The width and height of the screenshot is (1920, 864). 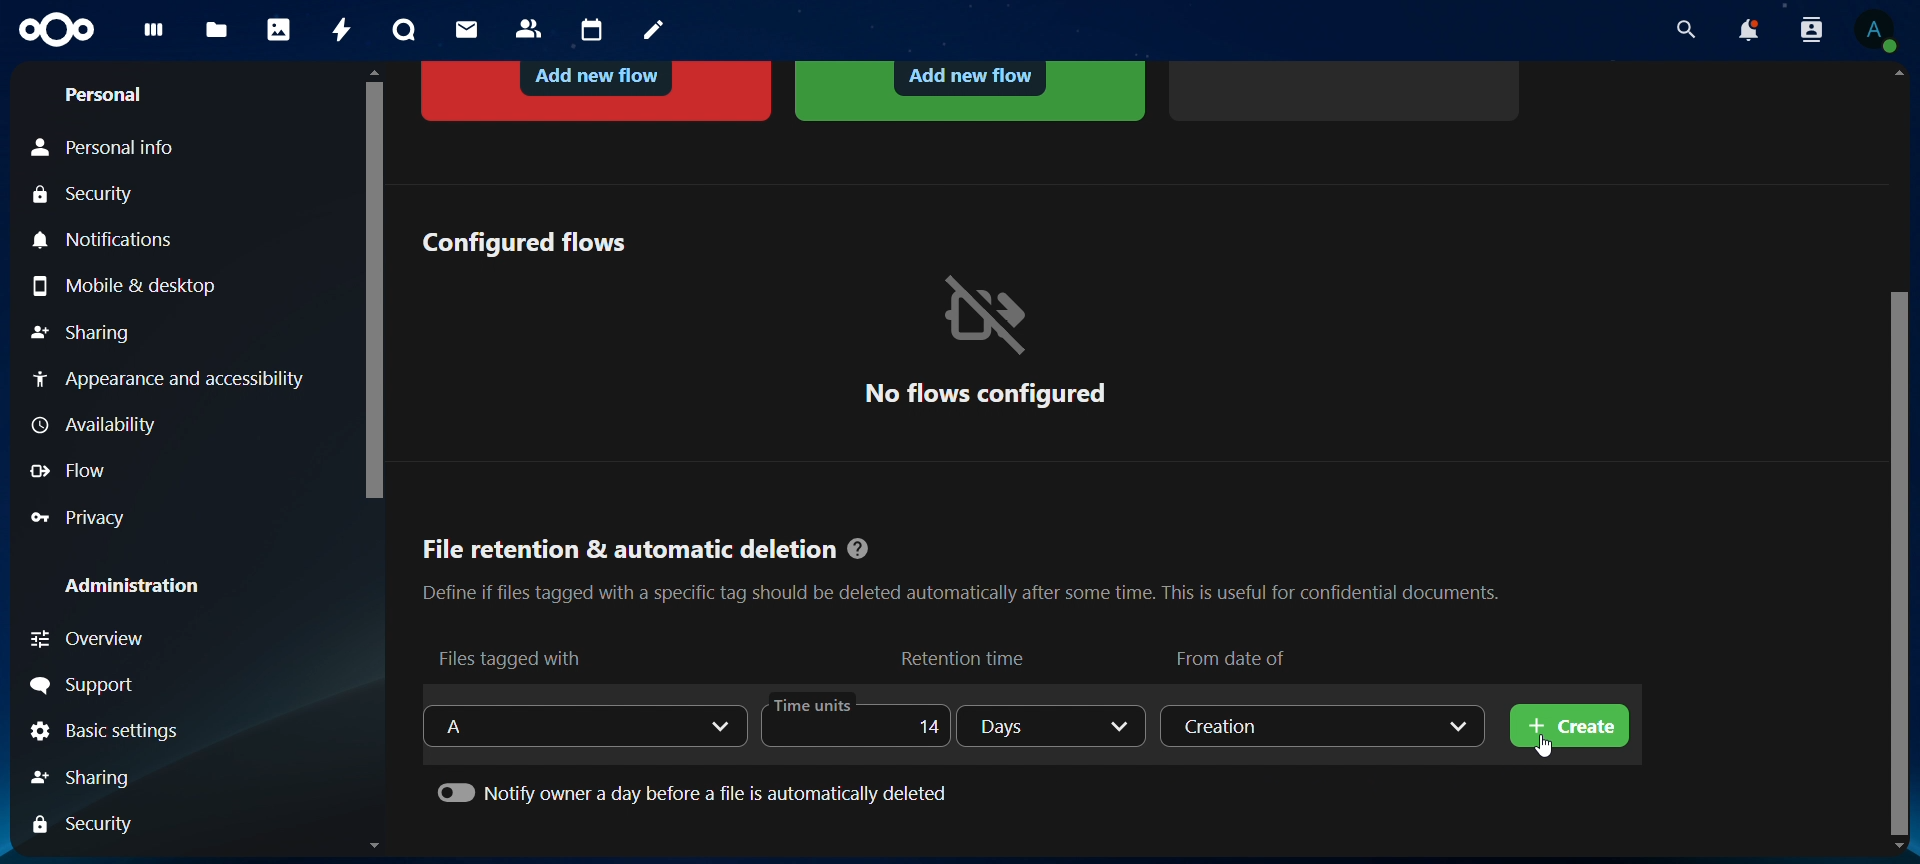 I want to click on search, so click(x=1681, y=30).